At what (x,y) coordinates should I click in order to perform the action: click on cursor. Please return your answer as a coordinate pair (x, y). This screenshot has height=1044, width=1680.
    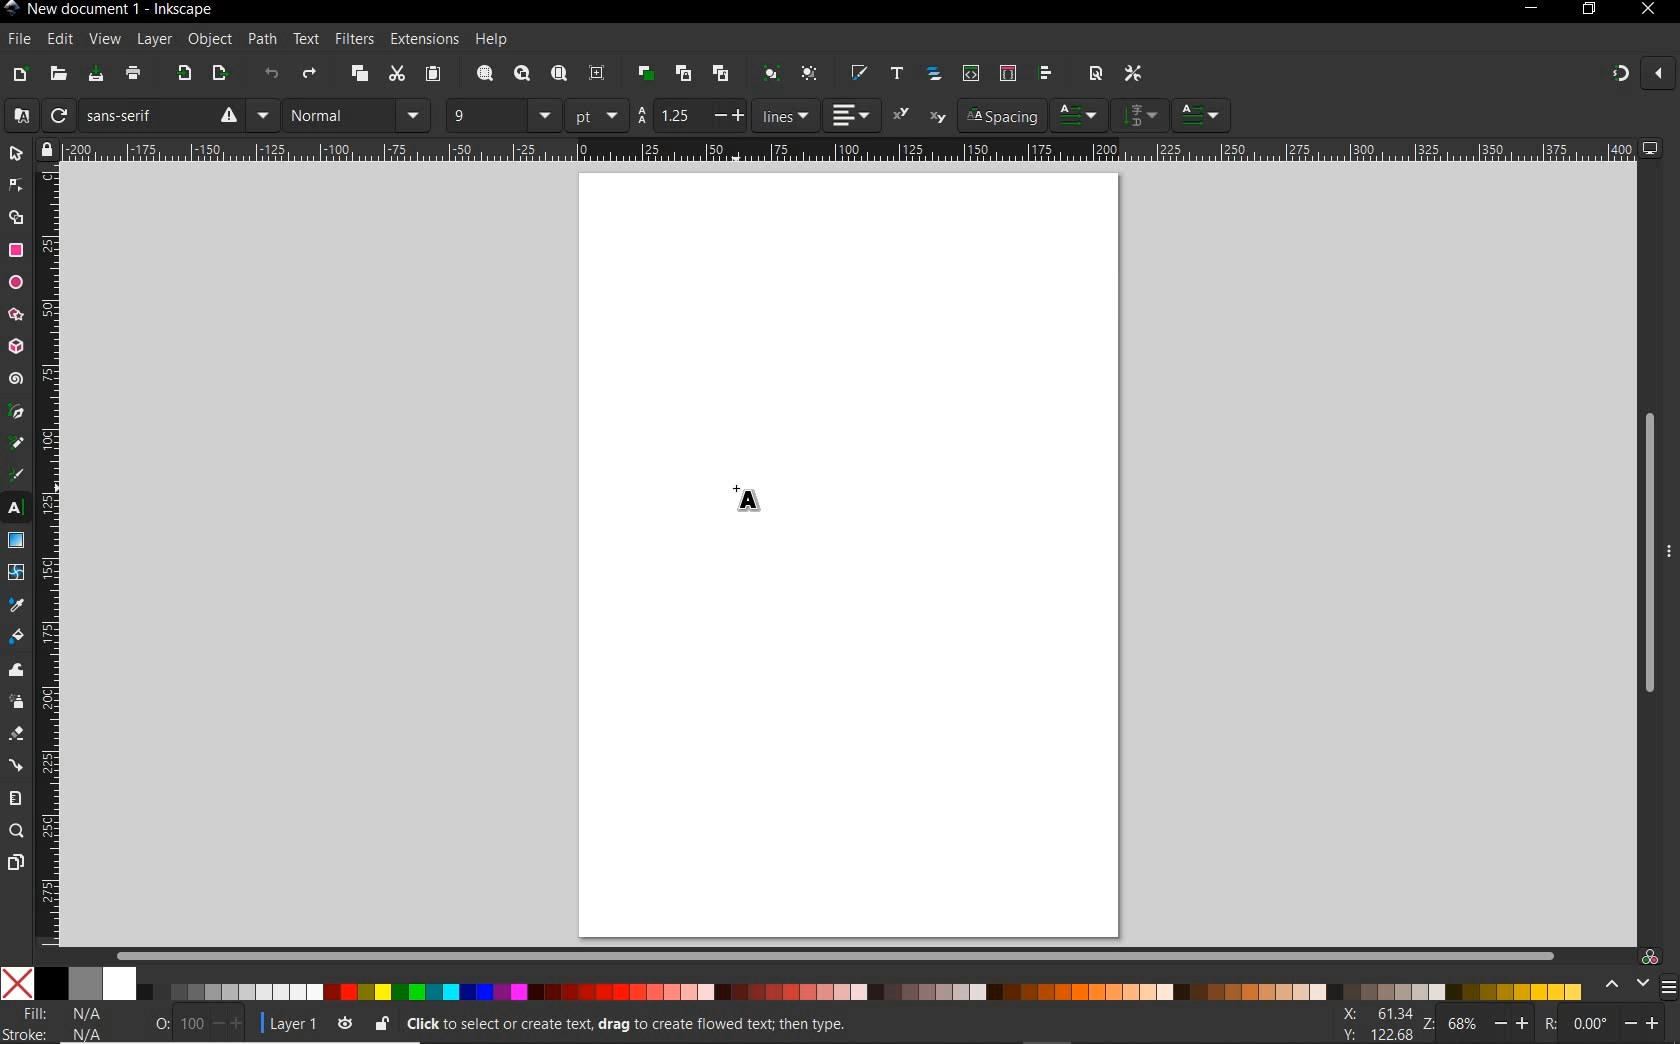
    Looking at the image, I should click on (748, 498).